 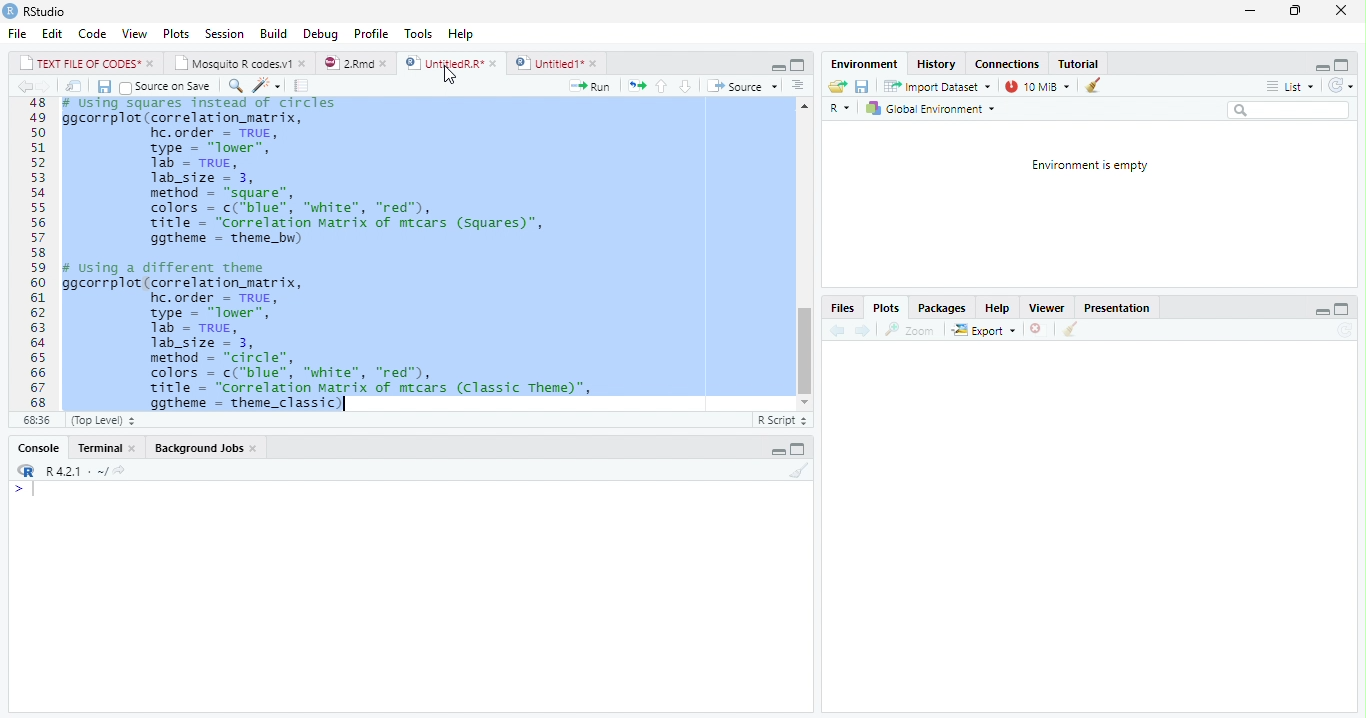 I want to click on cursor, so click(x=449, y=75).